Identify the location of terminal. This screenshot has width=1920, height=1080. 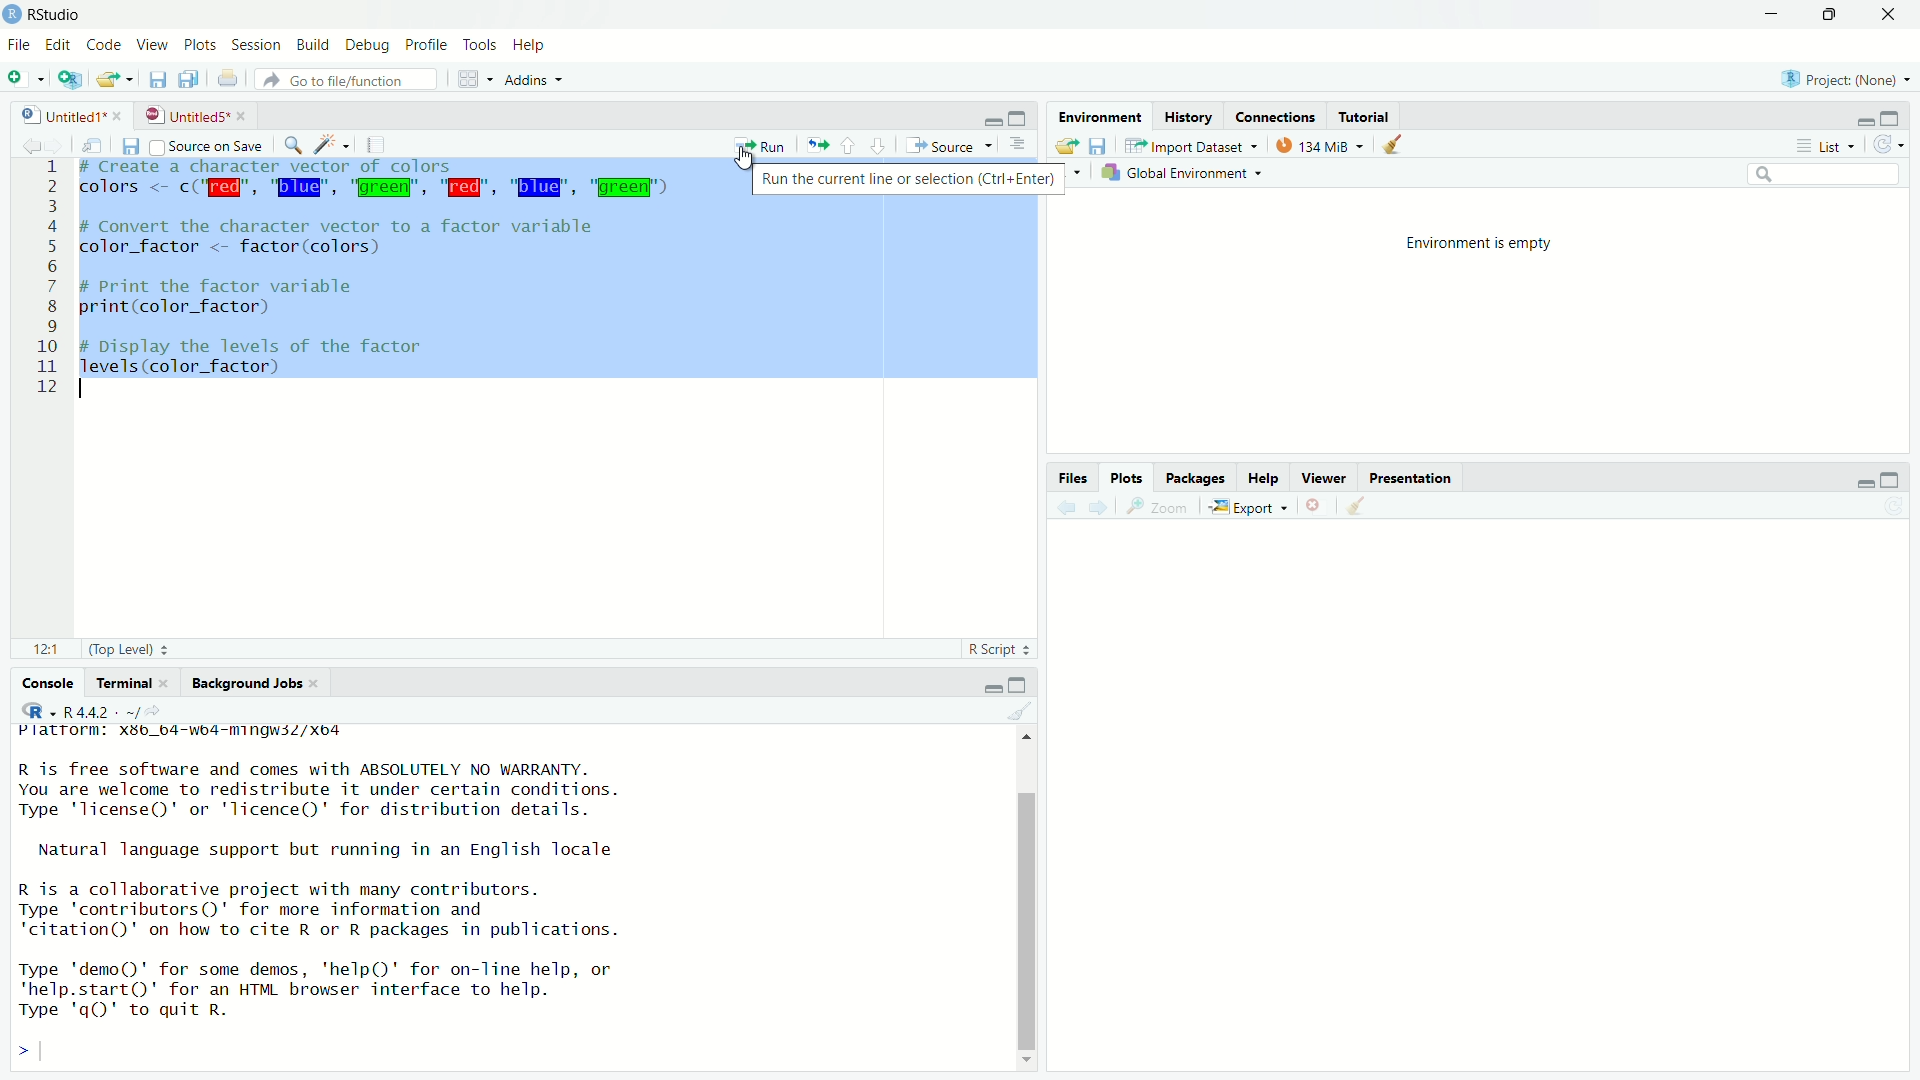
(133, 682).